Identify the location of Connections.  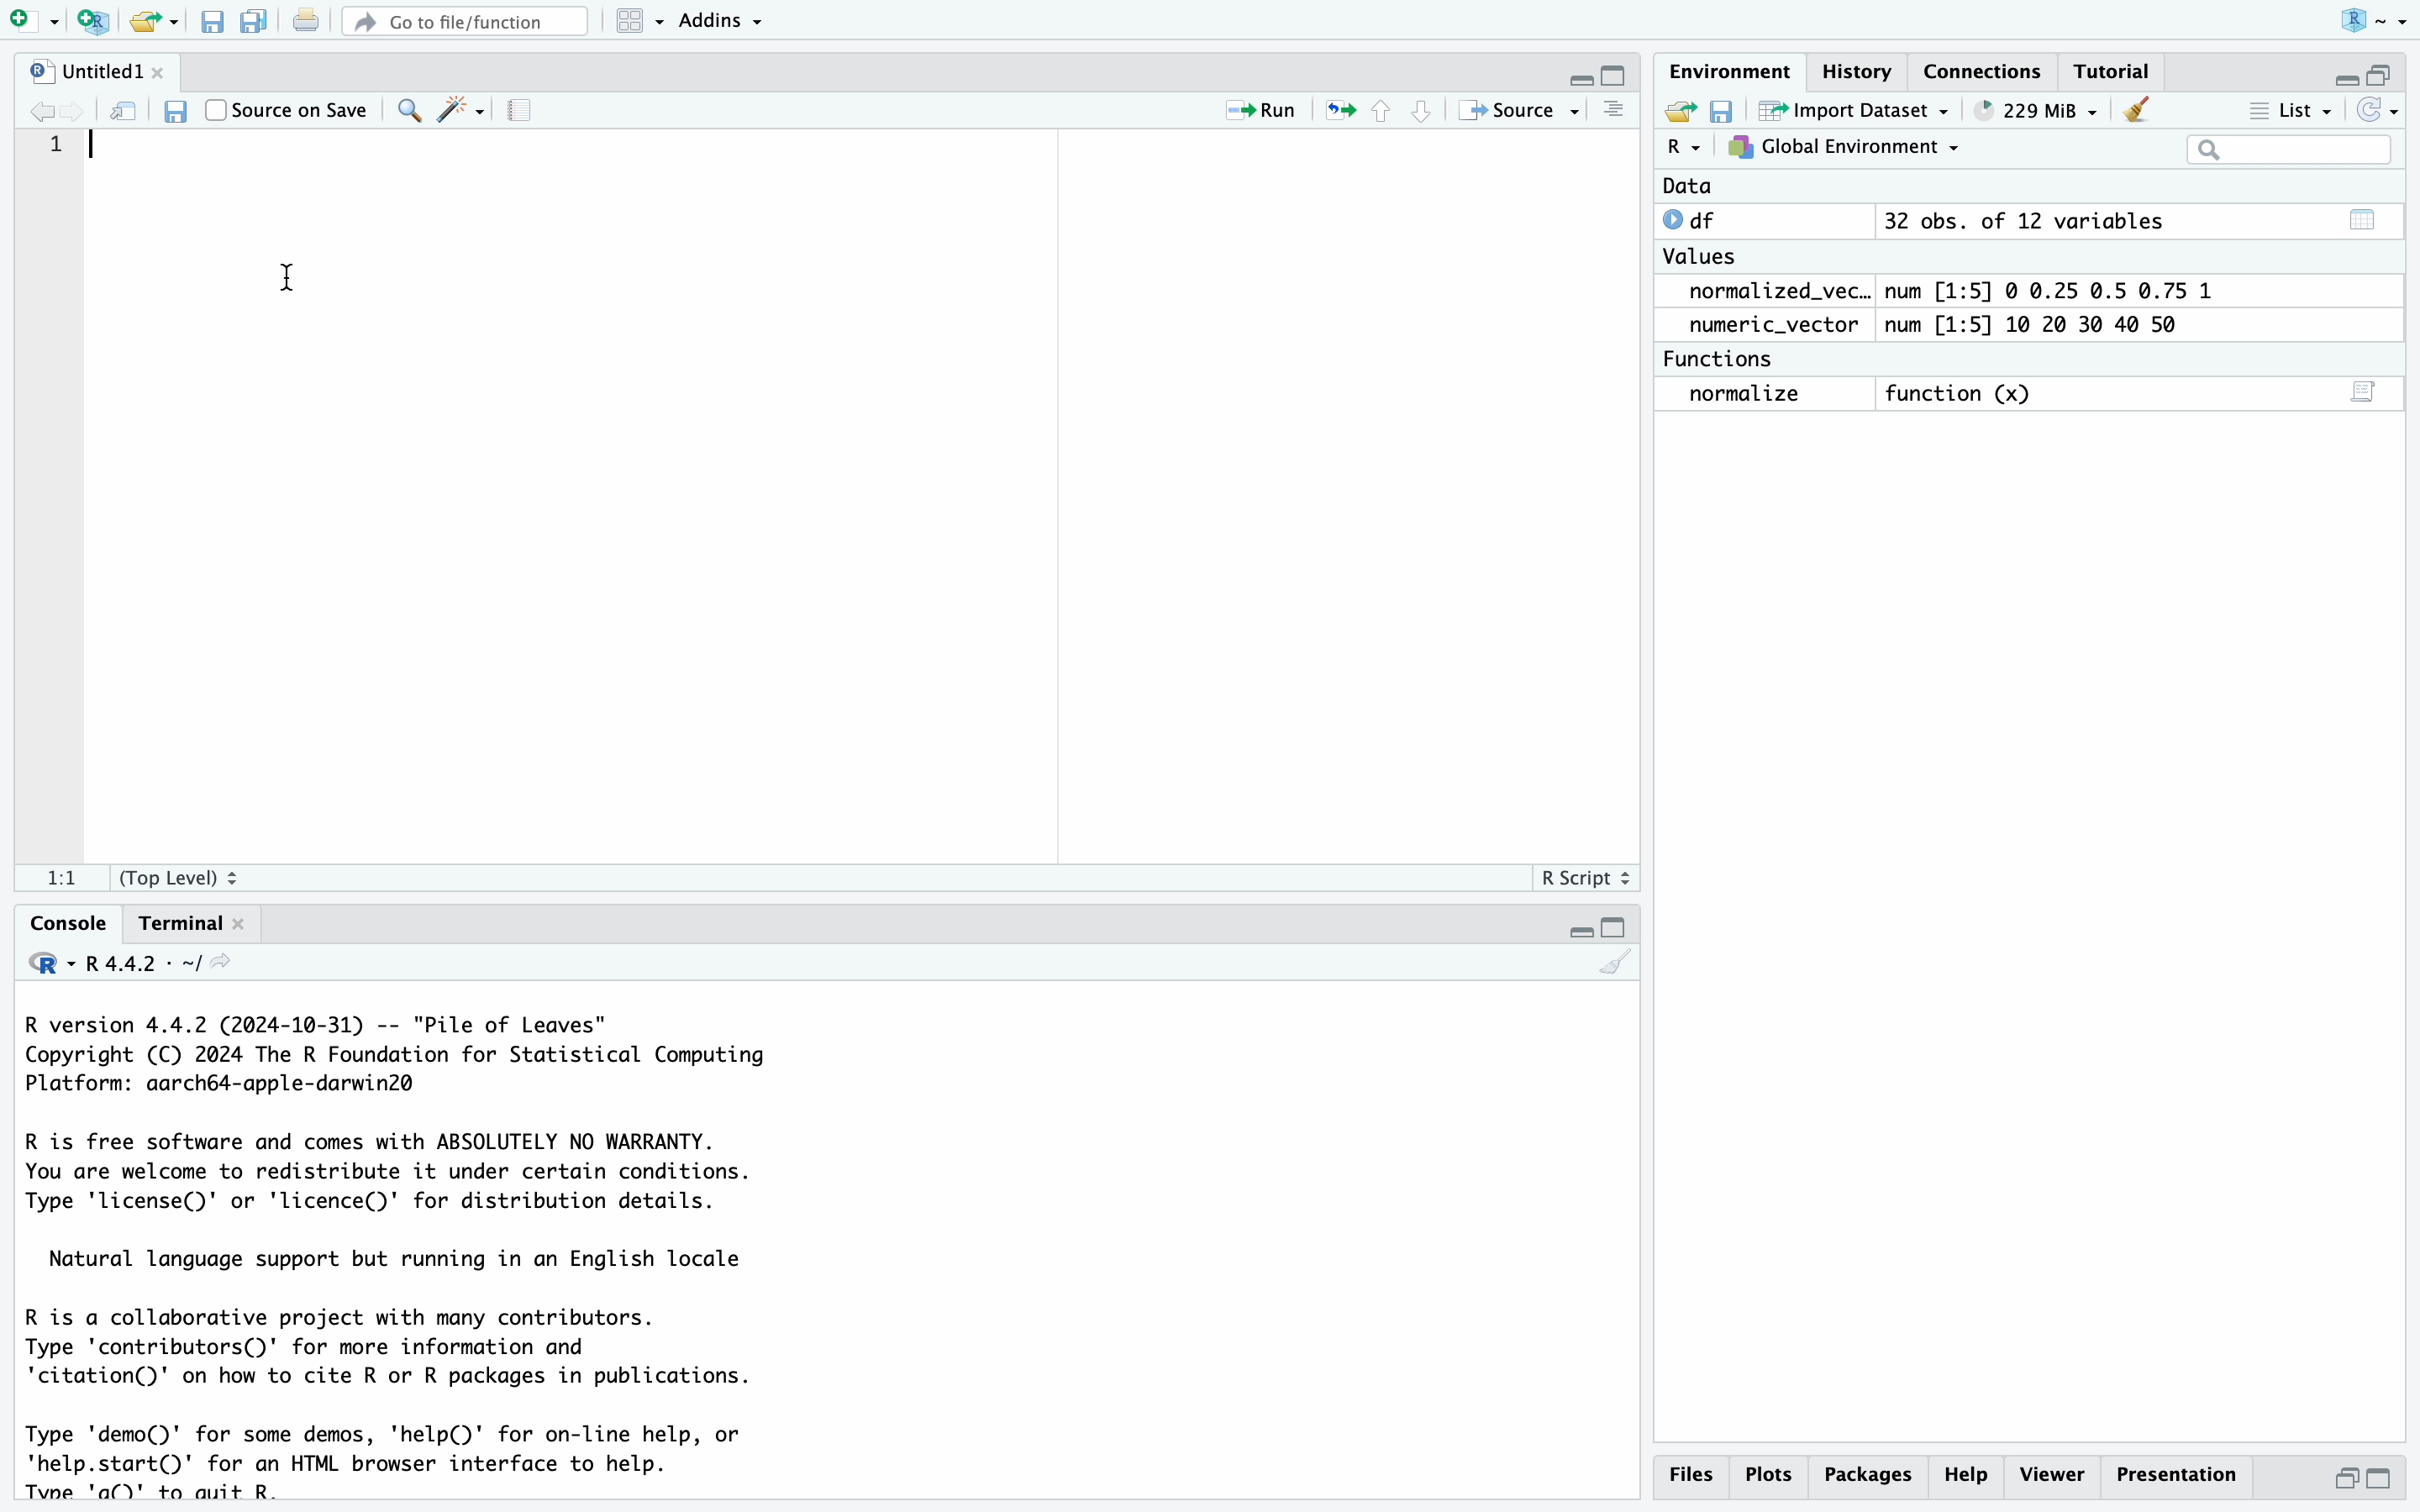
(1985, 75).